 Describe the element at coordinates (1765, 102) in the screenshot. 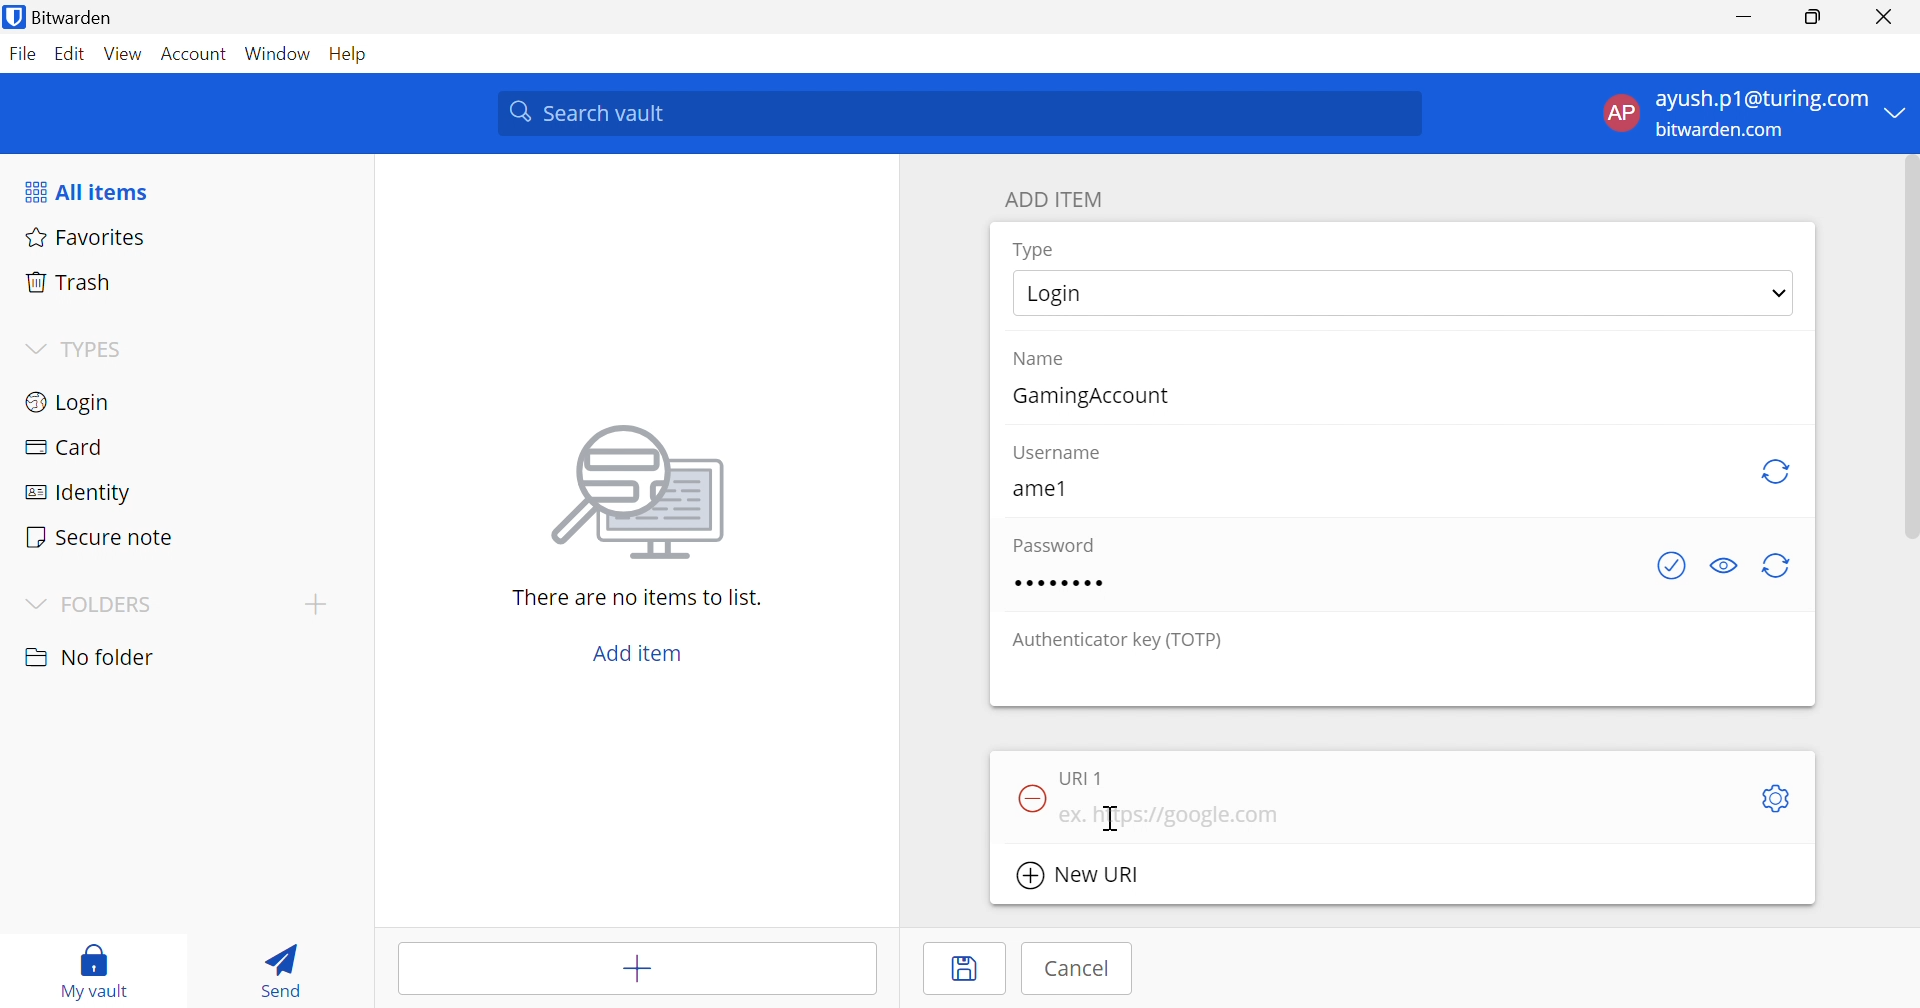

I see `ayush.p1@turing.com` at that location.